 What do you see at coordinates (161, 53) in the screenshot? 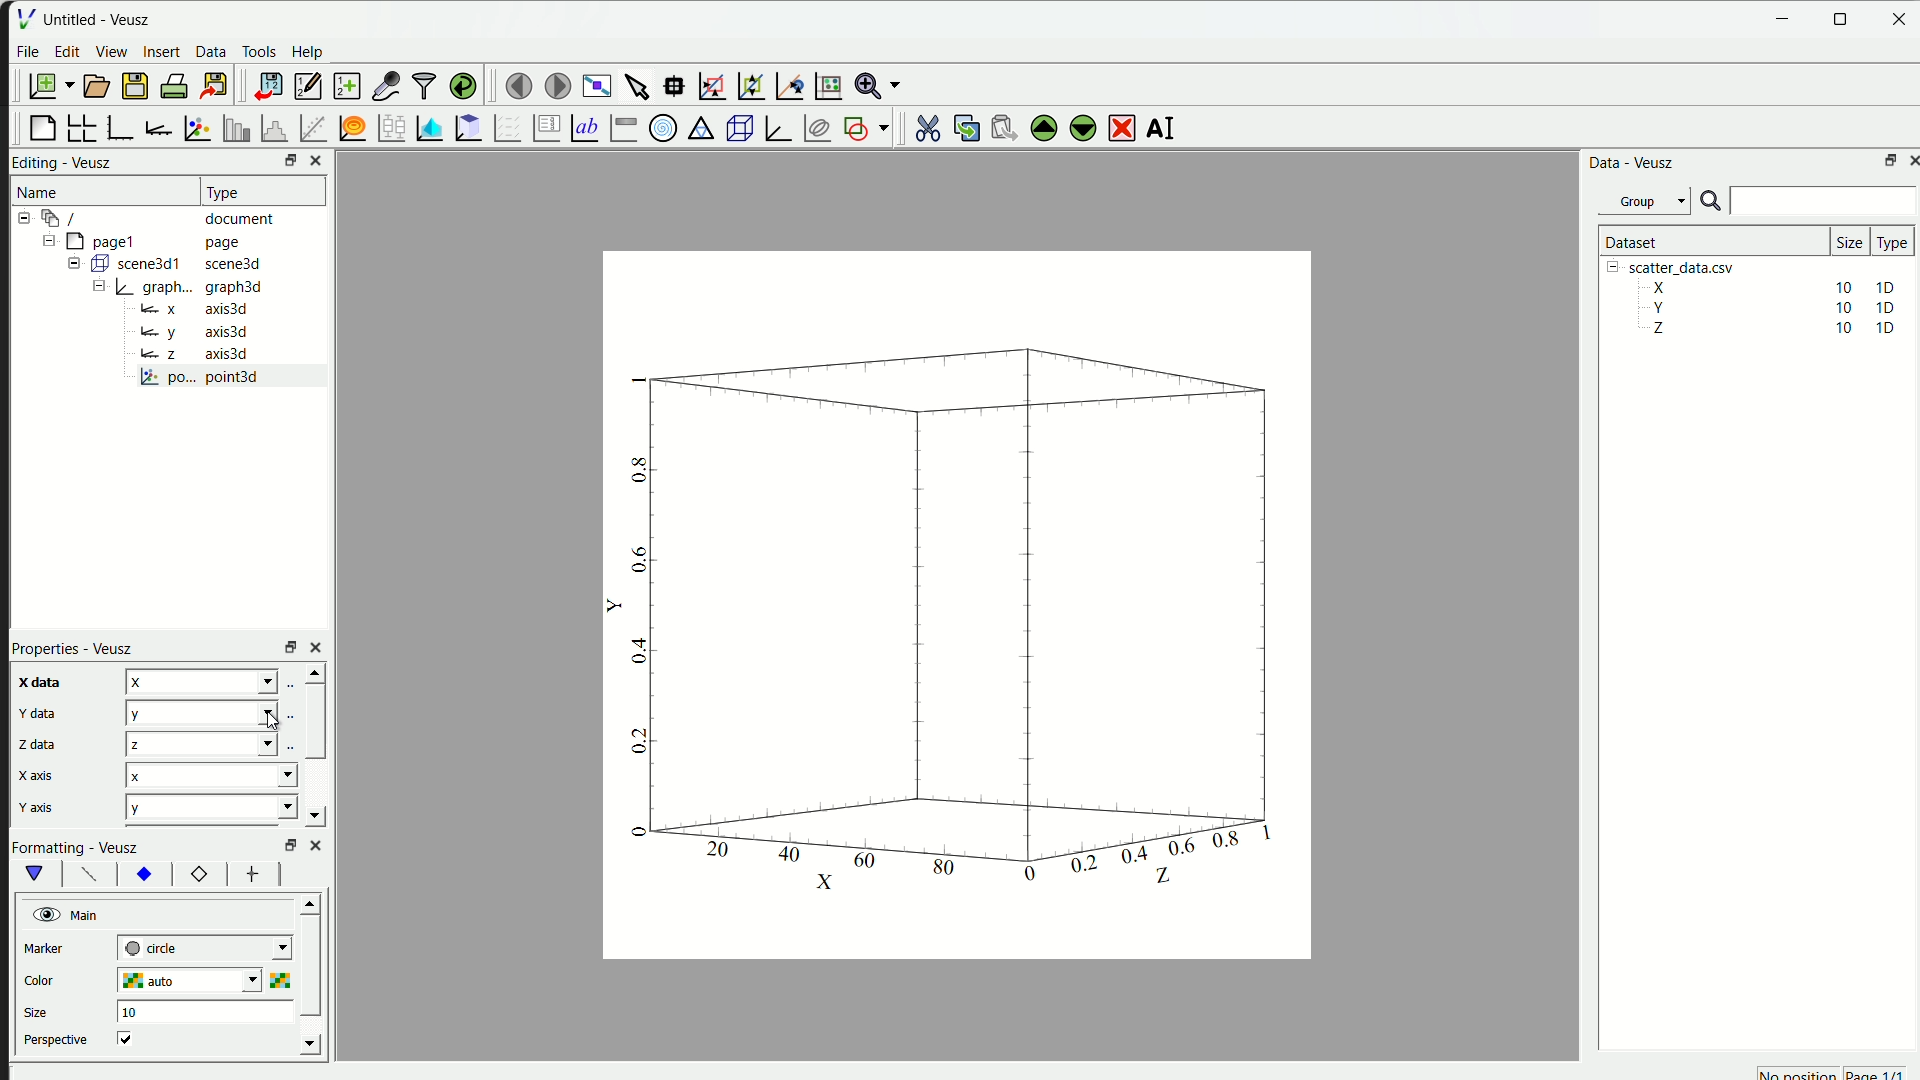
I see `insert` at bounding box center [161, 53].